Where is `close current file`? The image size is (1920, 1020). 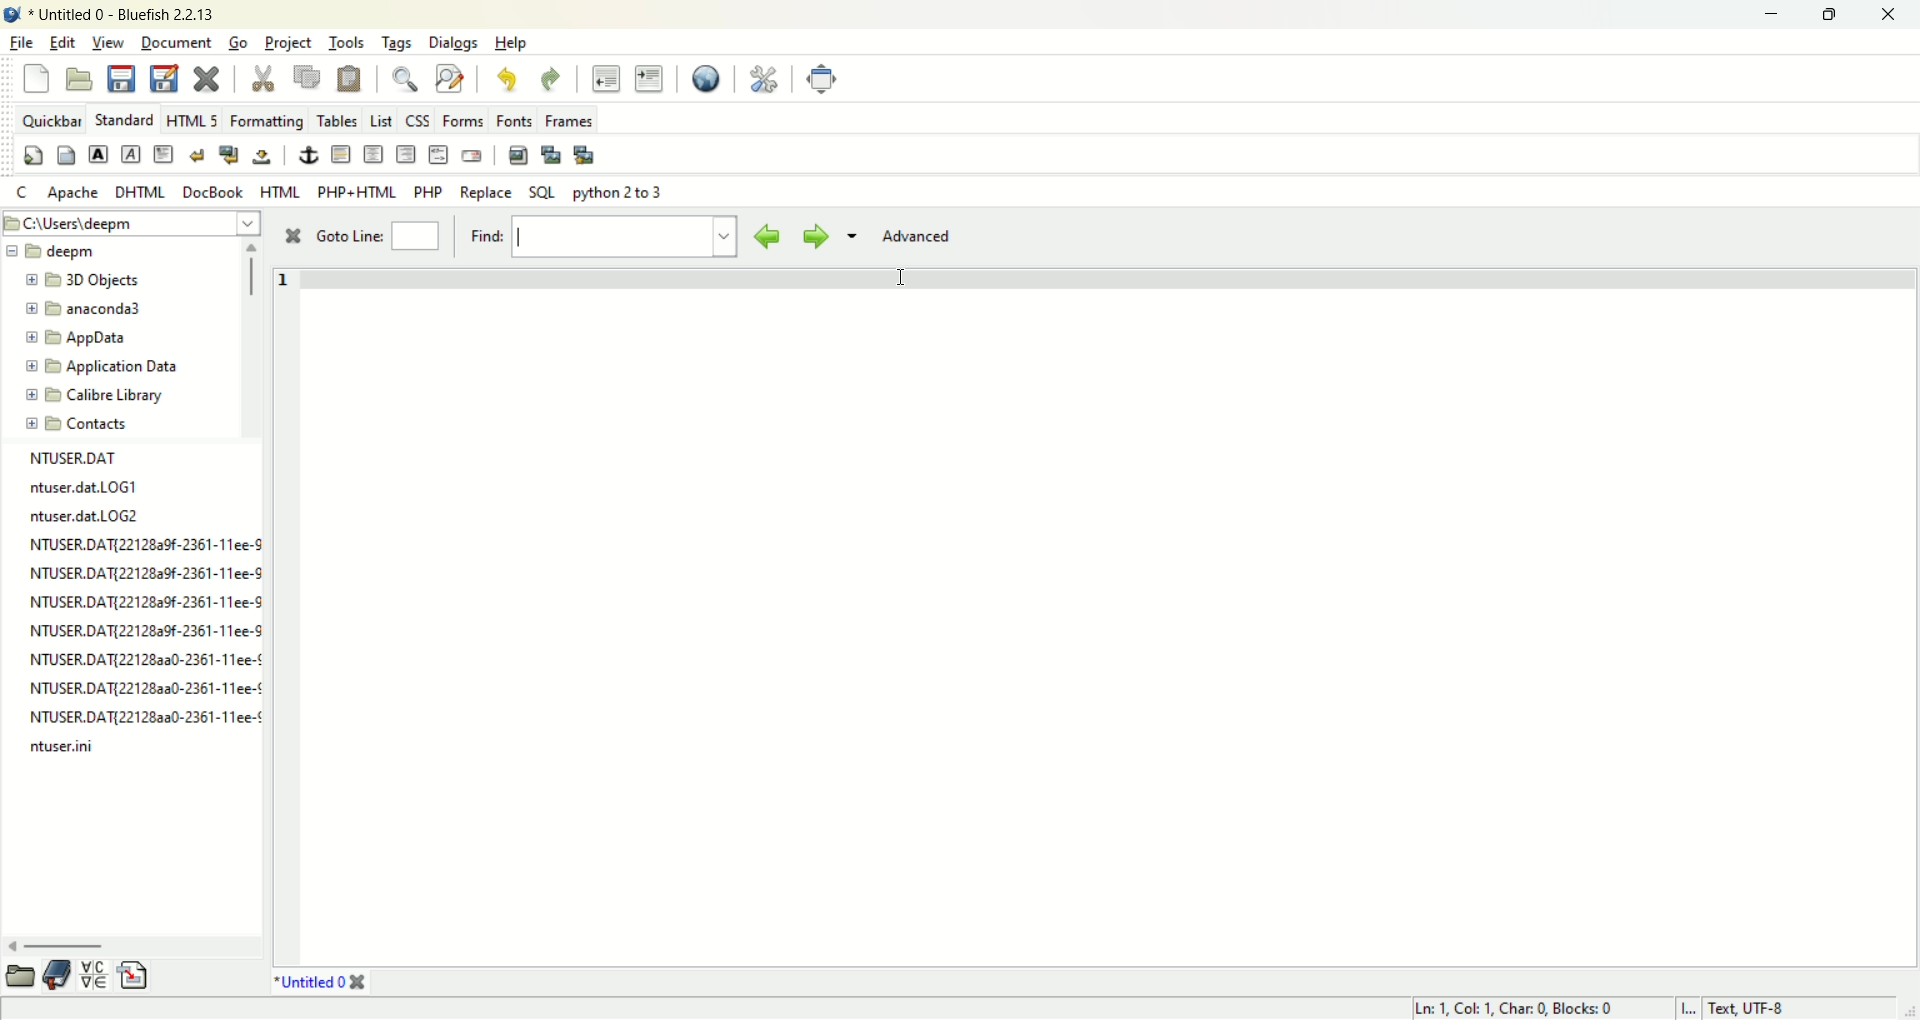 close current file is located at coordinates (207, 79).